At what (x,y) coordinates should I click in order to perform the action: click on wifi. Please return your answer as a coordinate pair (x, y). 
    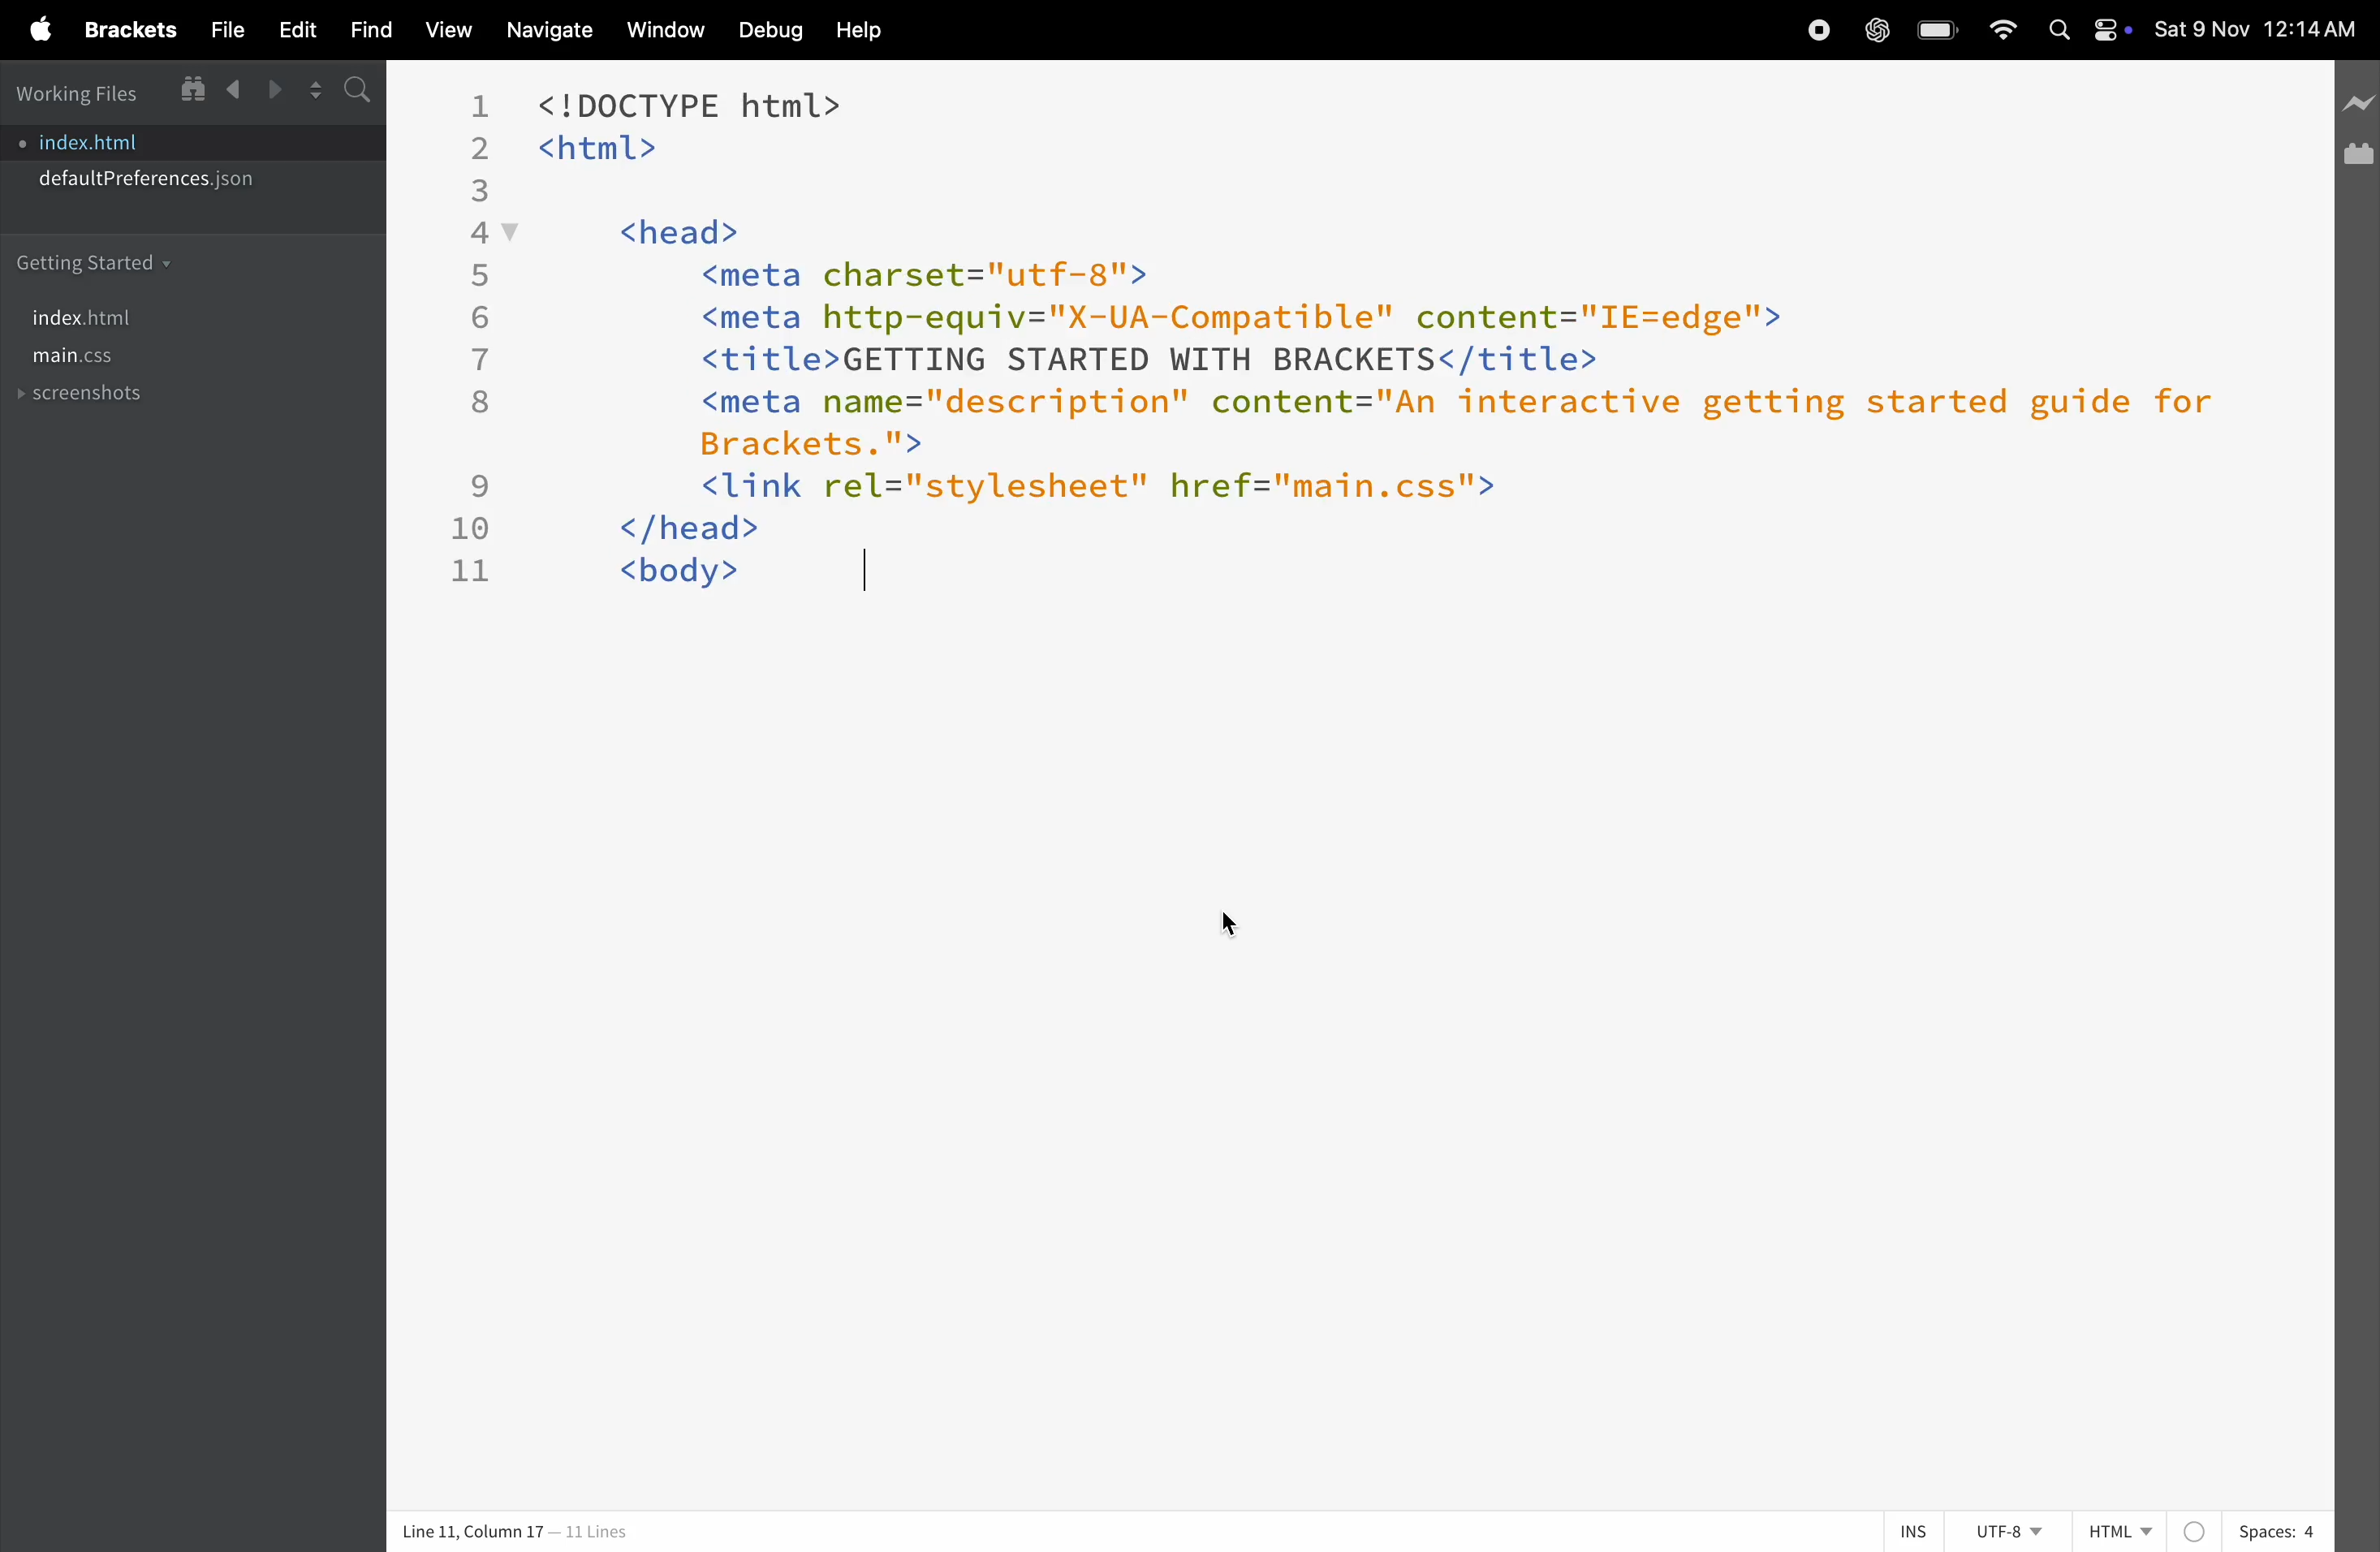
    Looking at the image, I should click on (2000, 31).